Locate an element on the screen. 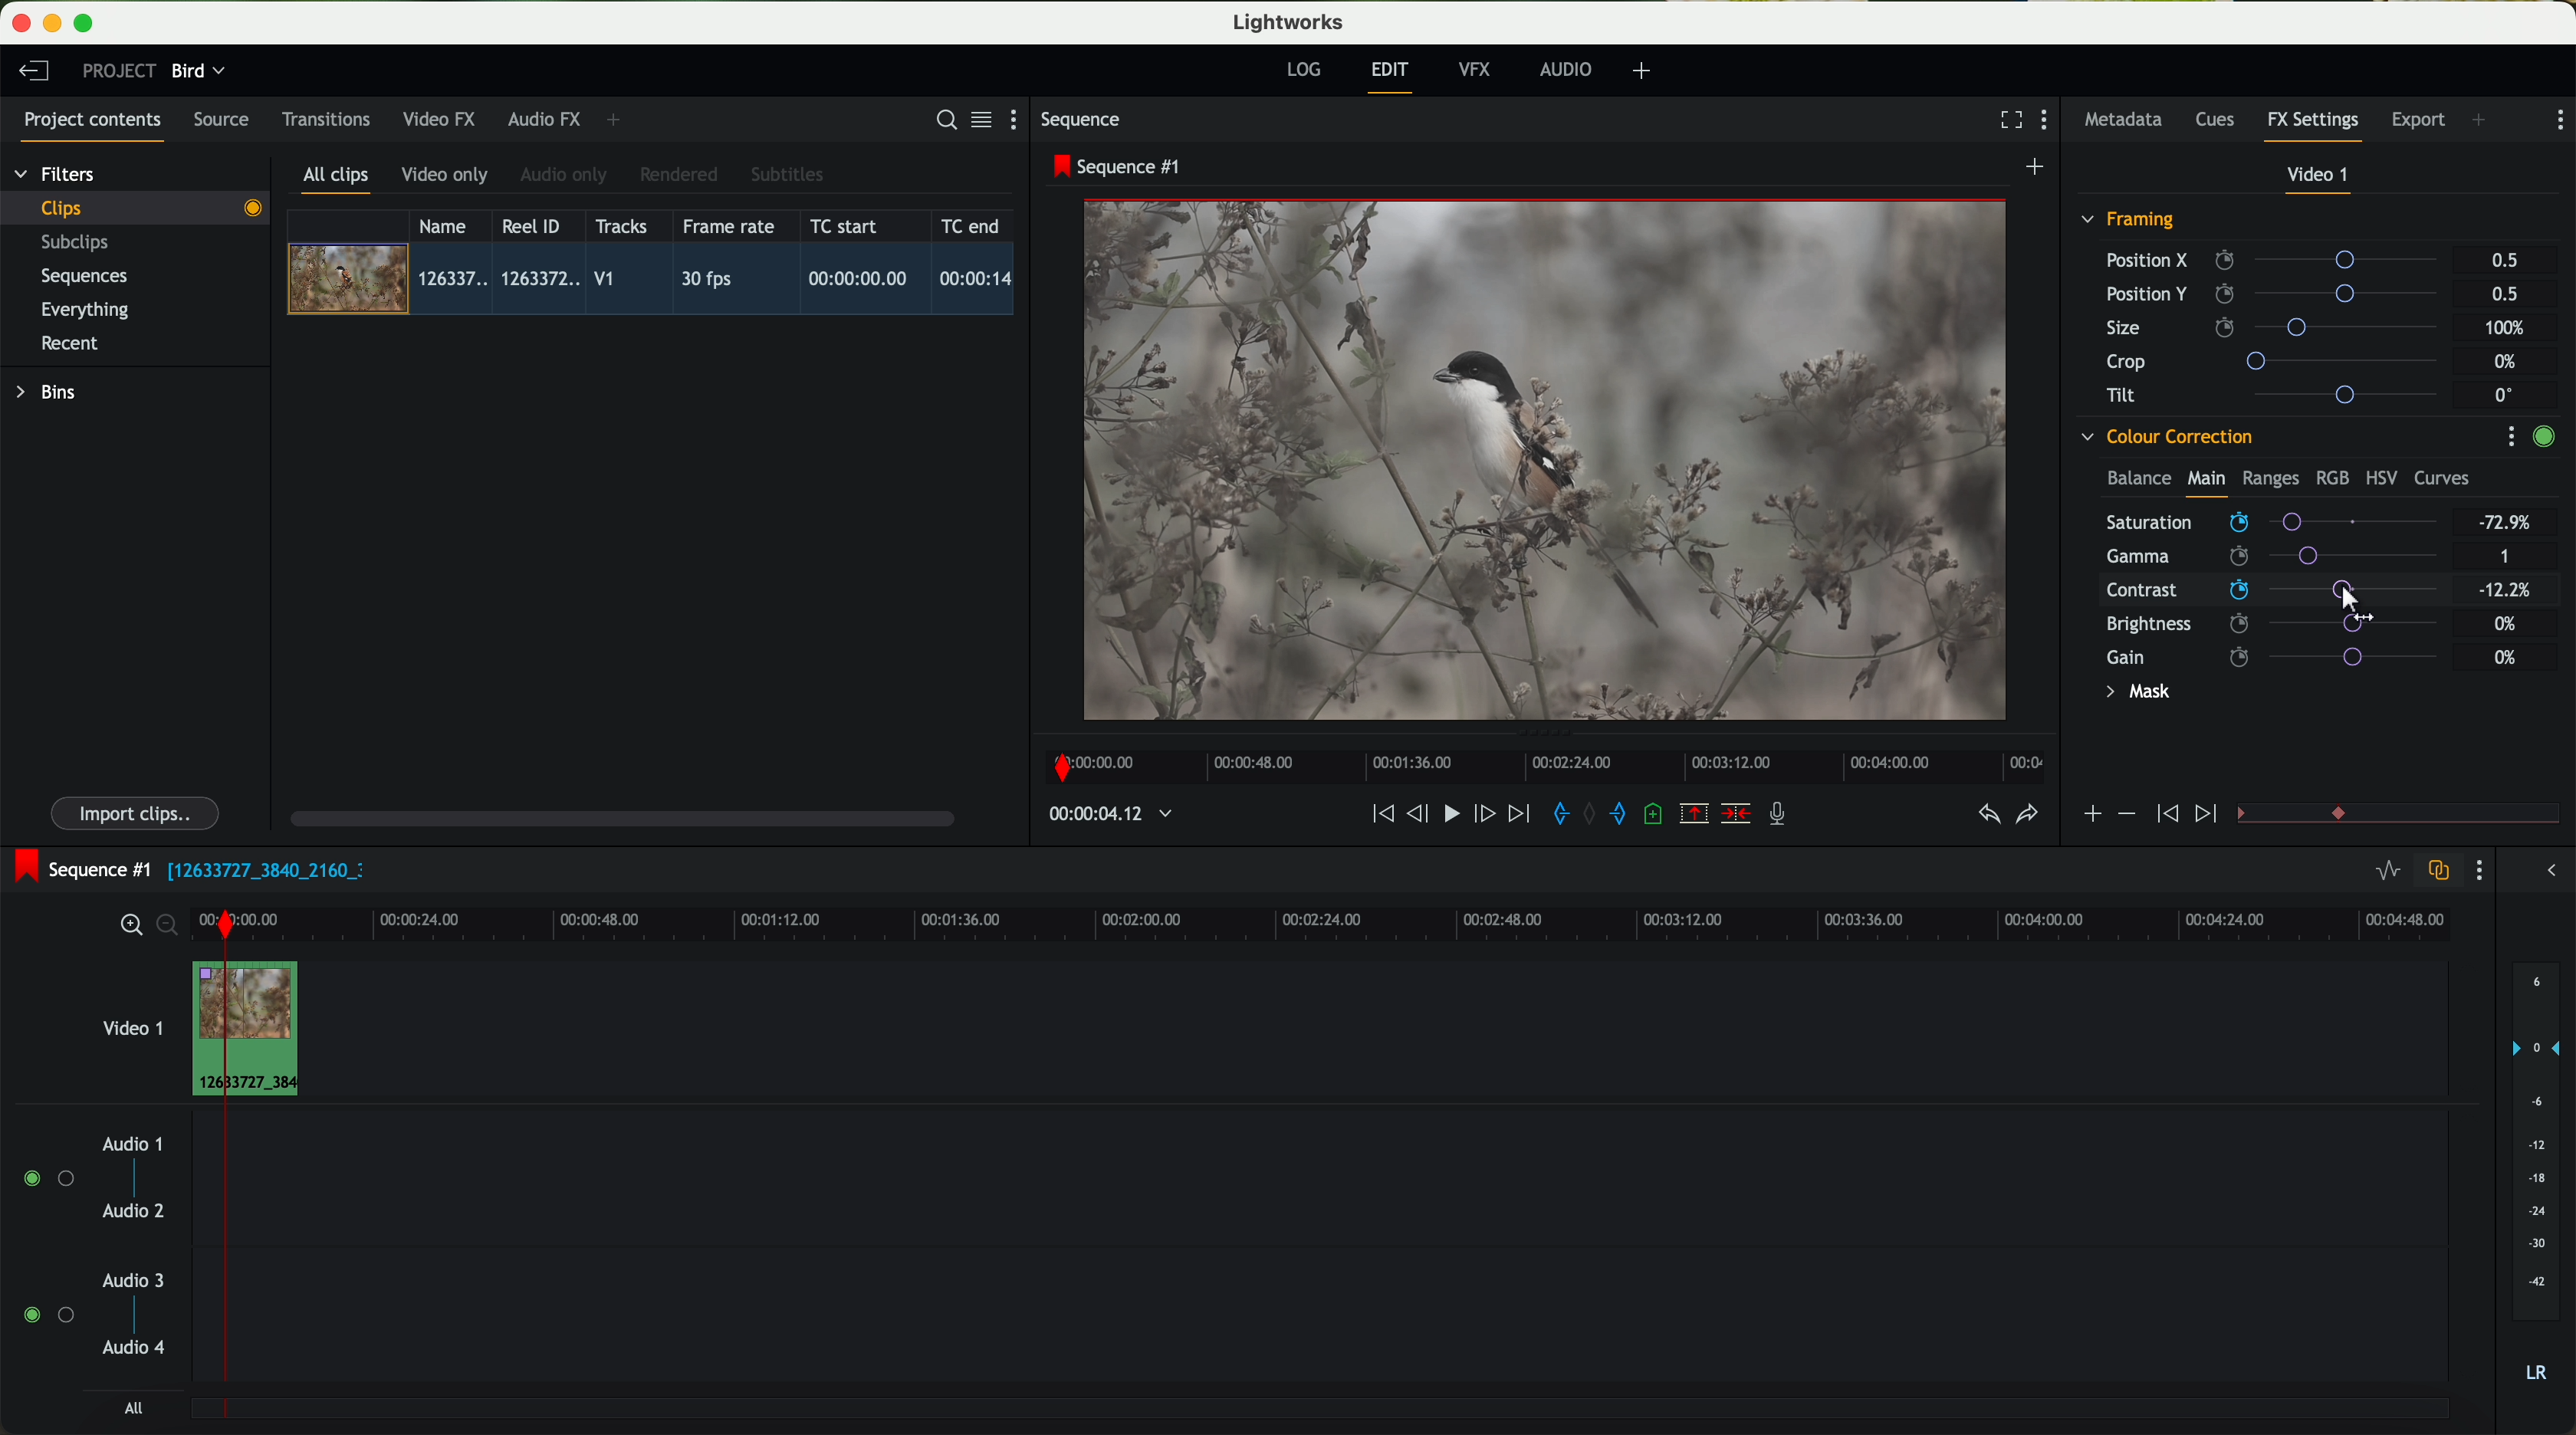  show settings menu is located at coordinates (2049, 122).